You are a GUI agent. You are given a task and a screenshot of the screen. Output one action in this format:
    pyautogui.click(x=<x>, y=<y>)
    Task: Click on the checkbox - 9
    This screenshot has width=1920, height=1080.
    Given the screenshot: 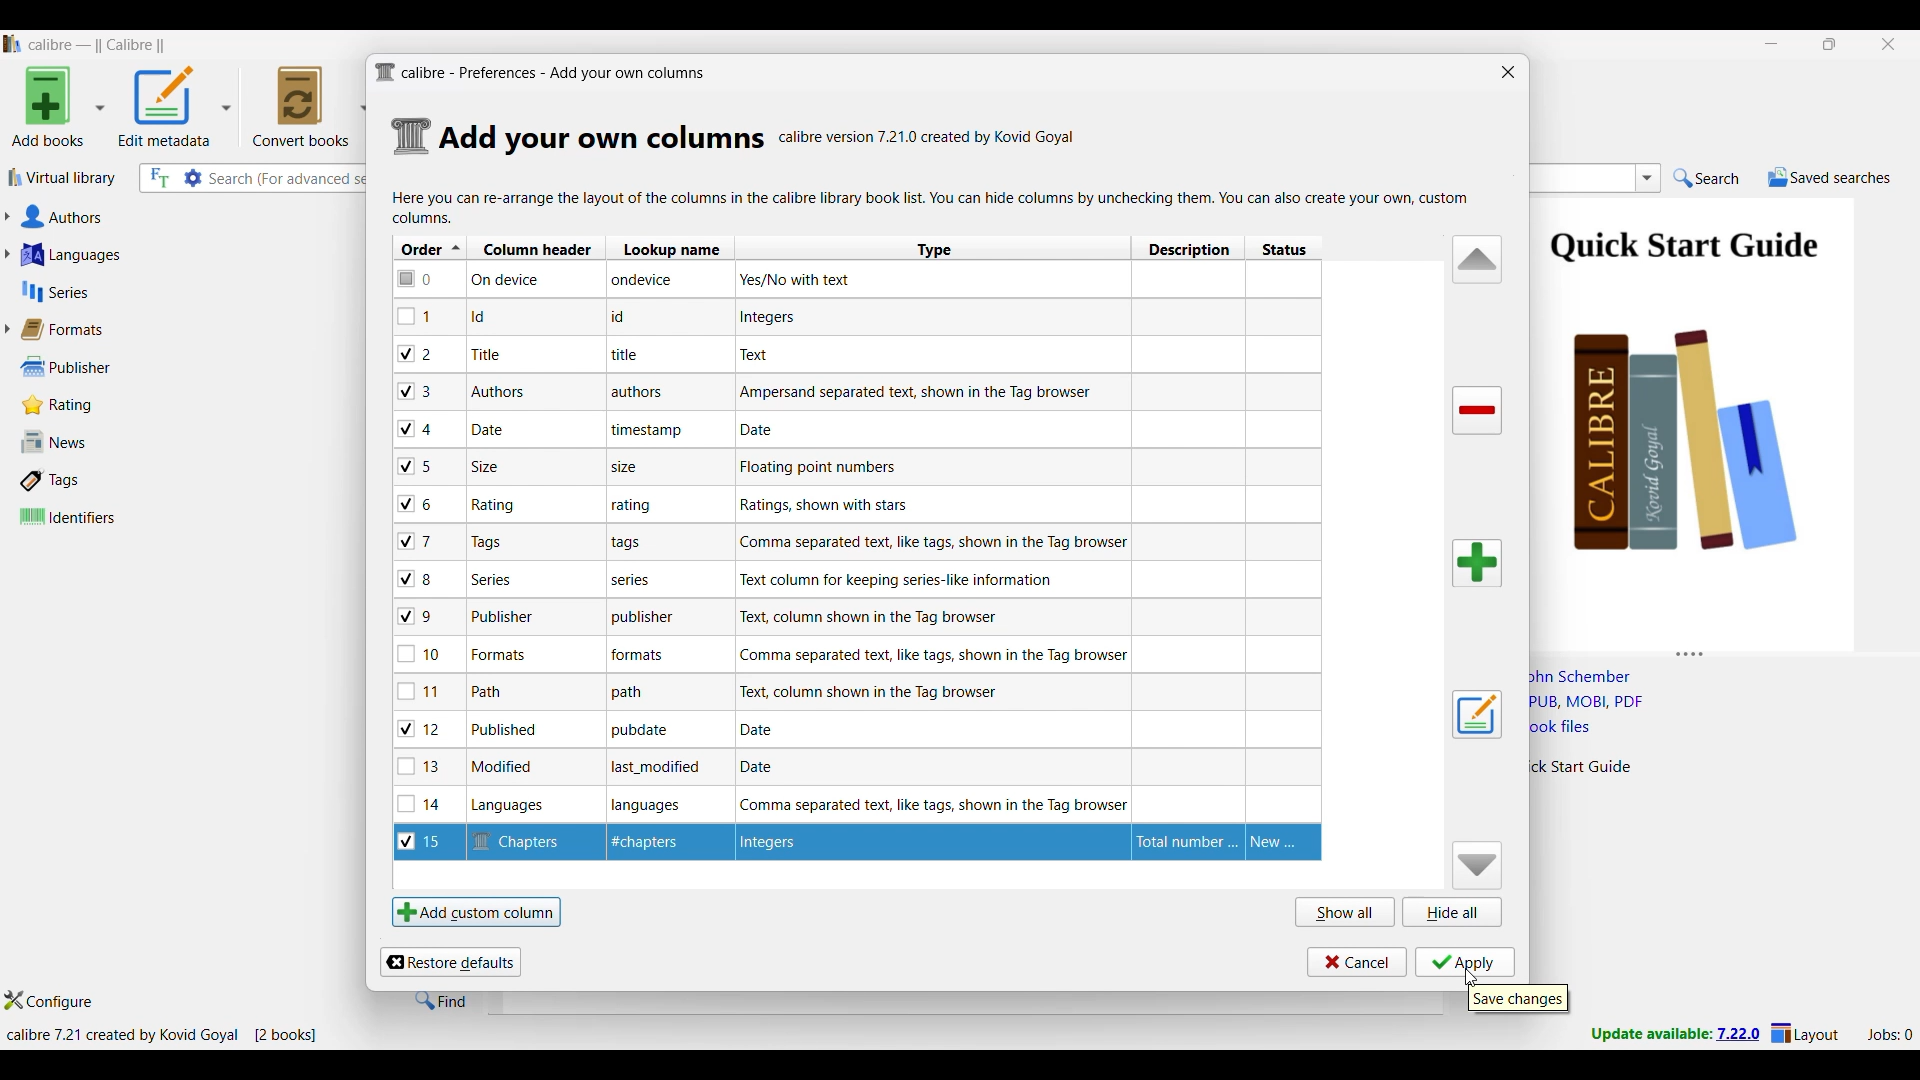 What is the action you would take?
    pyautogui.click(x=416, y=617)
    